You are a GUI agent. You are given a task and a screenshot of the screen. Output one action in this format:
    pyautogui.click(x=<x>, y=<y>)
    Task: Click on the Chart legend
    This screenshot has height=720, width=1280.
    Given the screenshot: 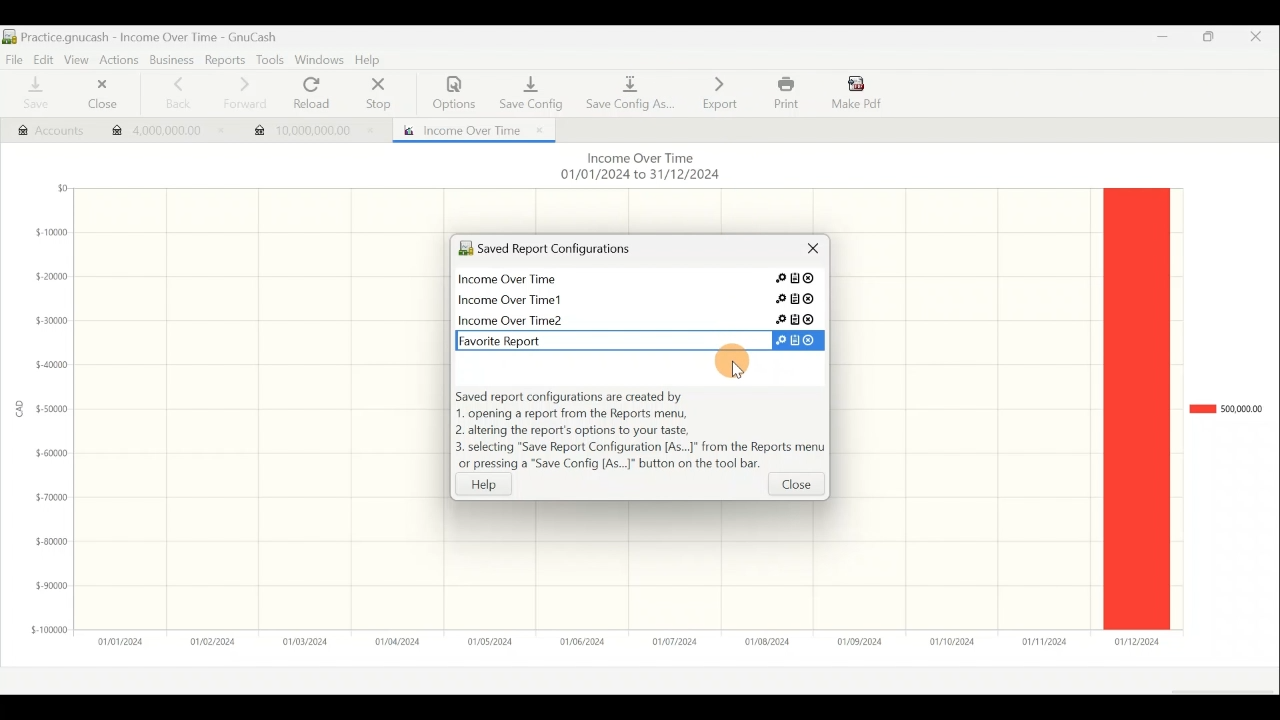 What is the action you would take?
    pyautogui.click(x=1225, y=409)
    